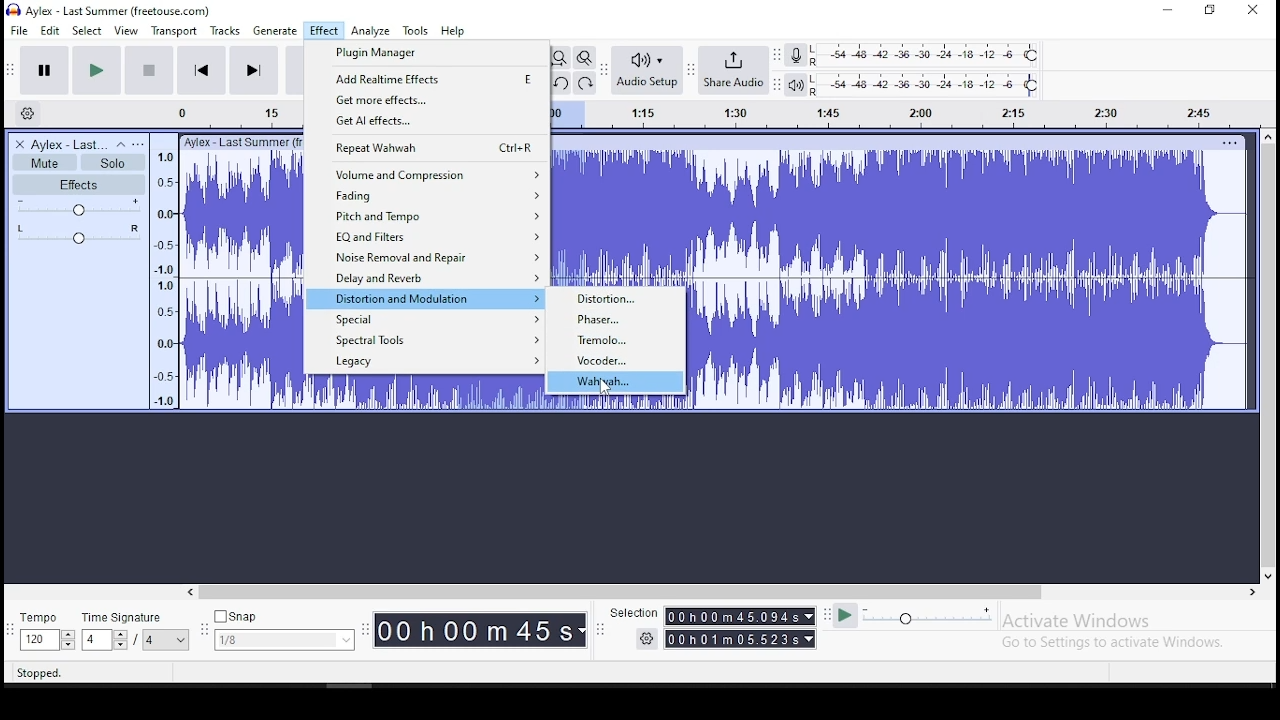 This screenshot has height=720, width=1280. I want to click on get AI effects, so click(428, 121).